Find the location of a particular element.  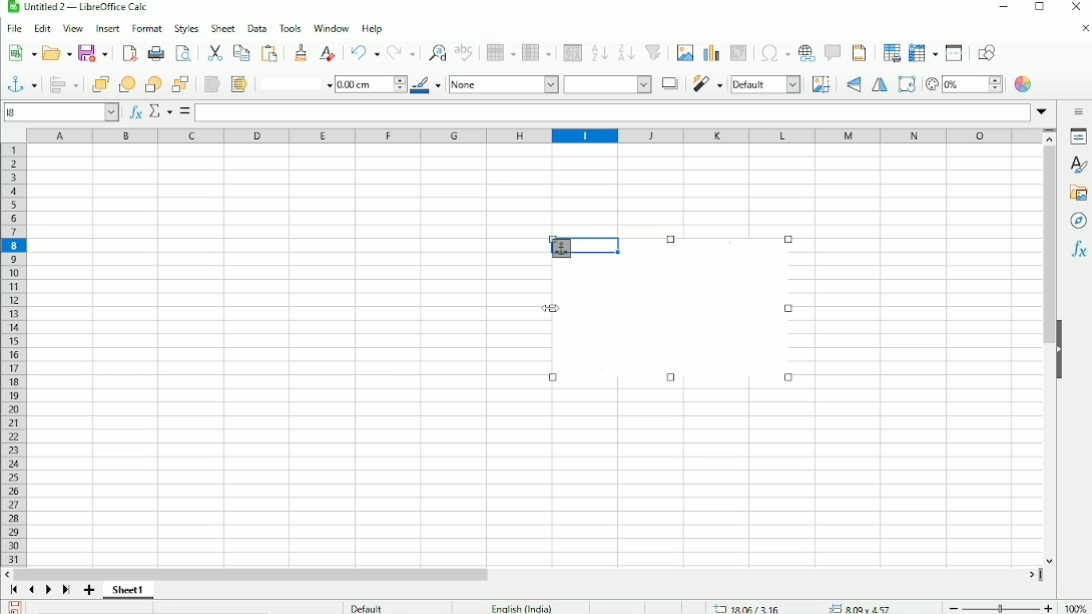

Spell check is located at coordinates (465, 52).